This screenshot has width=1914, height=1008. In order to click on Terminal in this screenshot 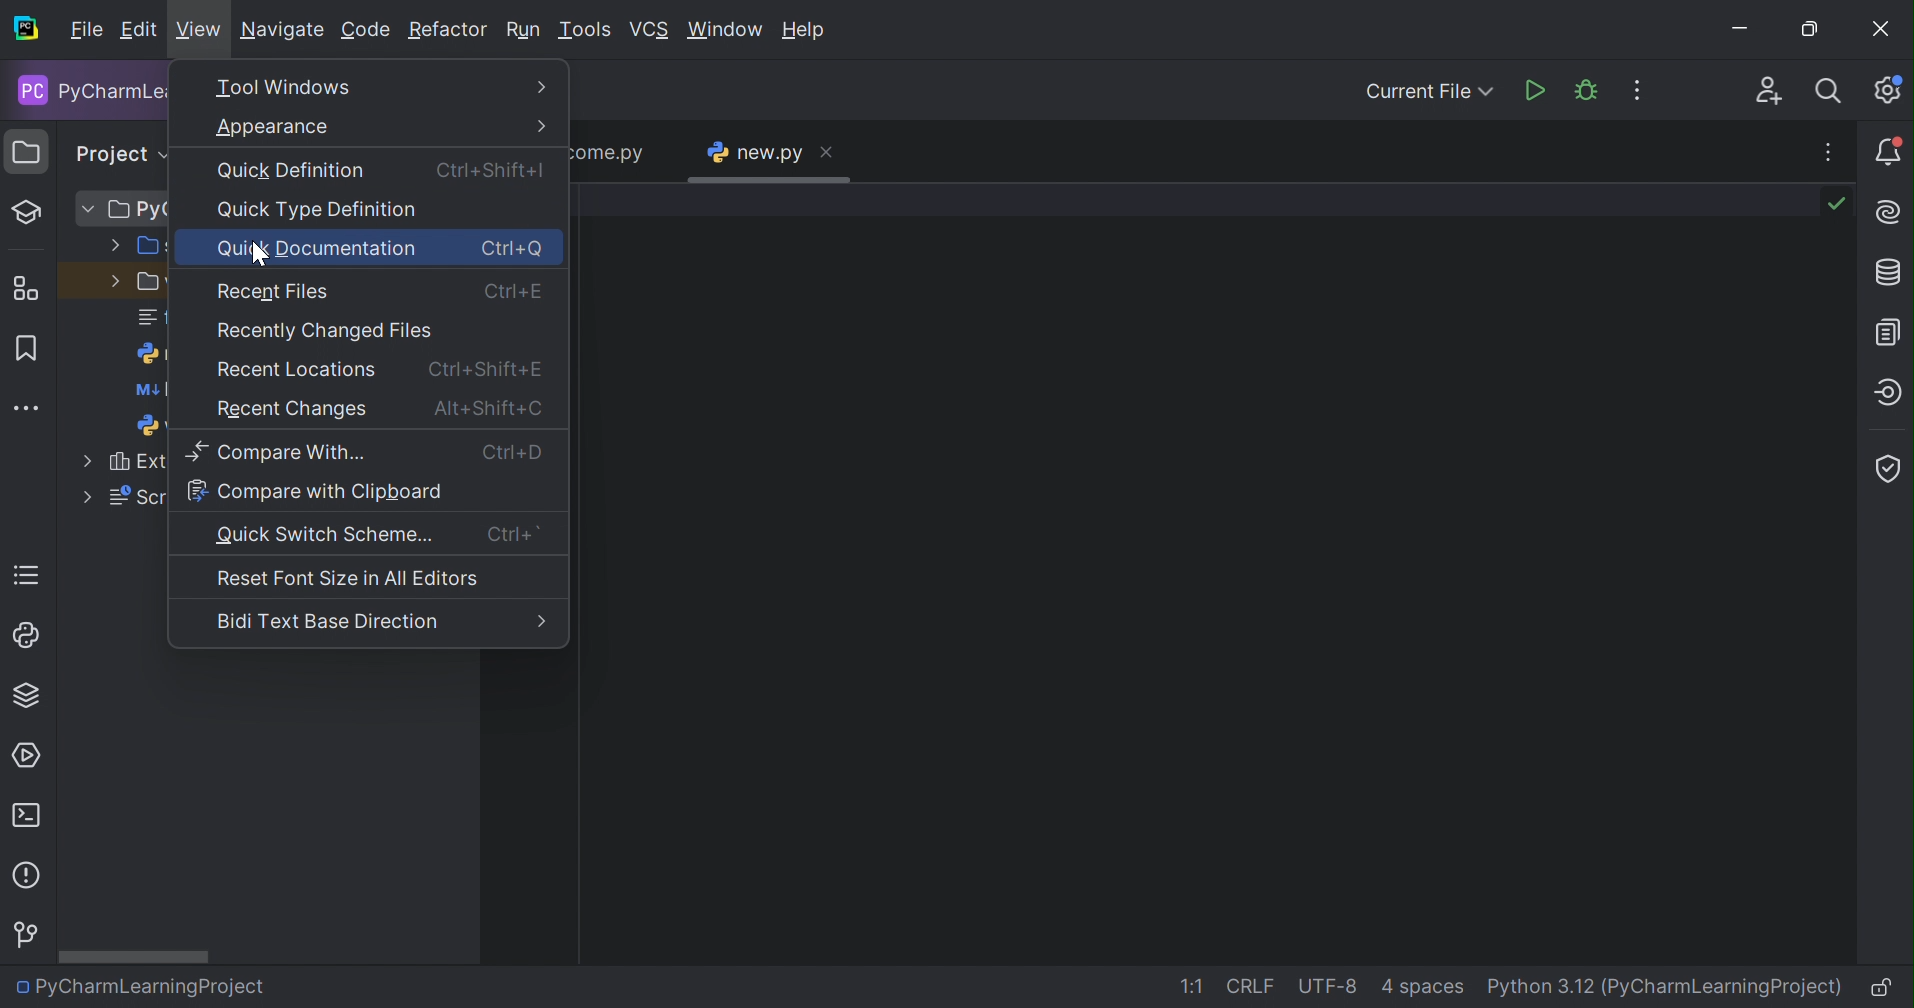, I will do `click(32, 817)`.